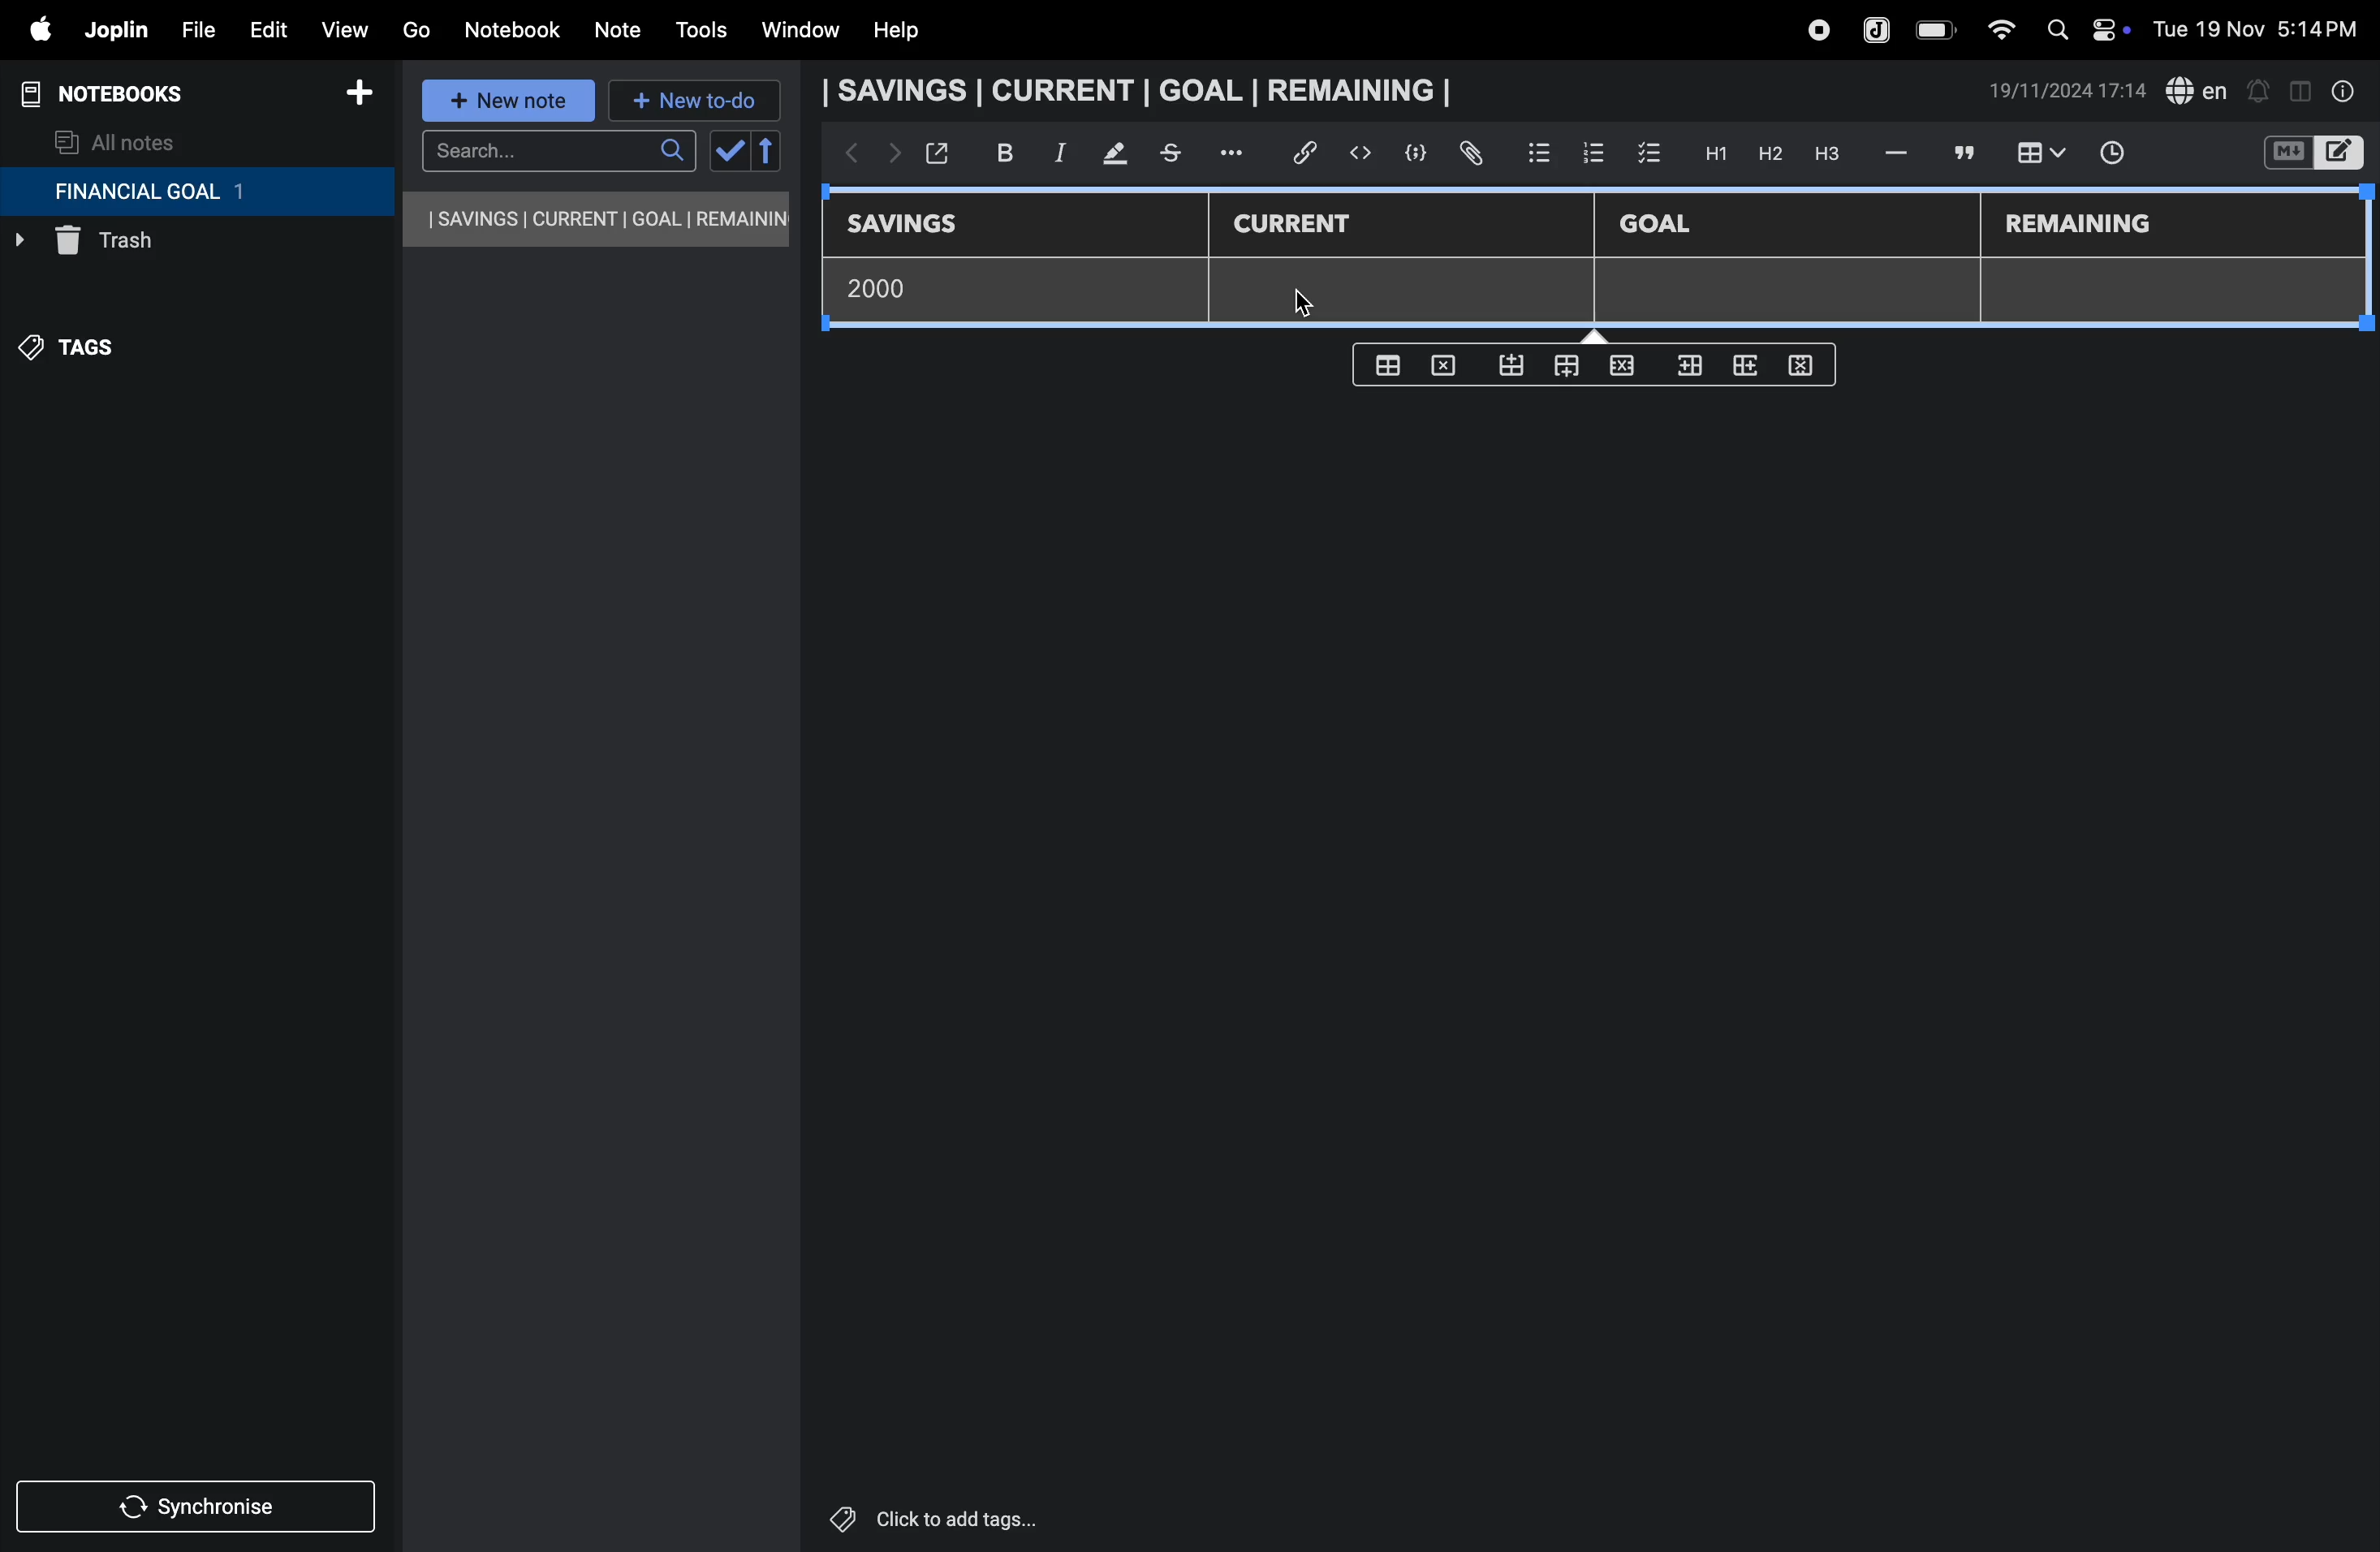  What do you see at coordinates (1995, 29) in the screenshot?
I see `wifi` at bounding box center [1995, 29].